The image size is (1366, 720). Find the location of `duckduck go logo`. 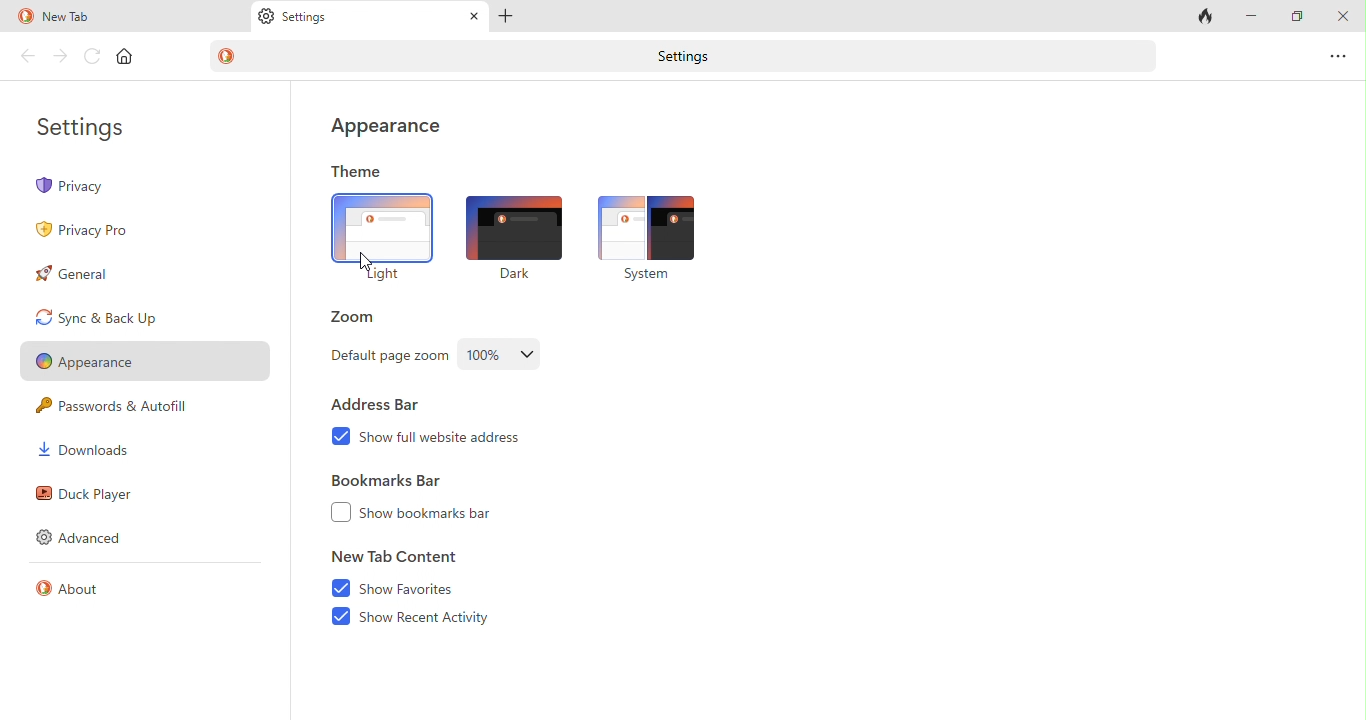

duckduck go logo is located at coordinates (228, 57).